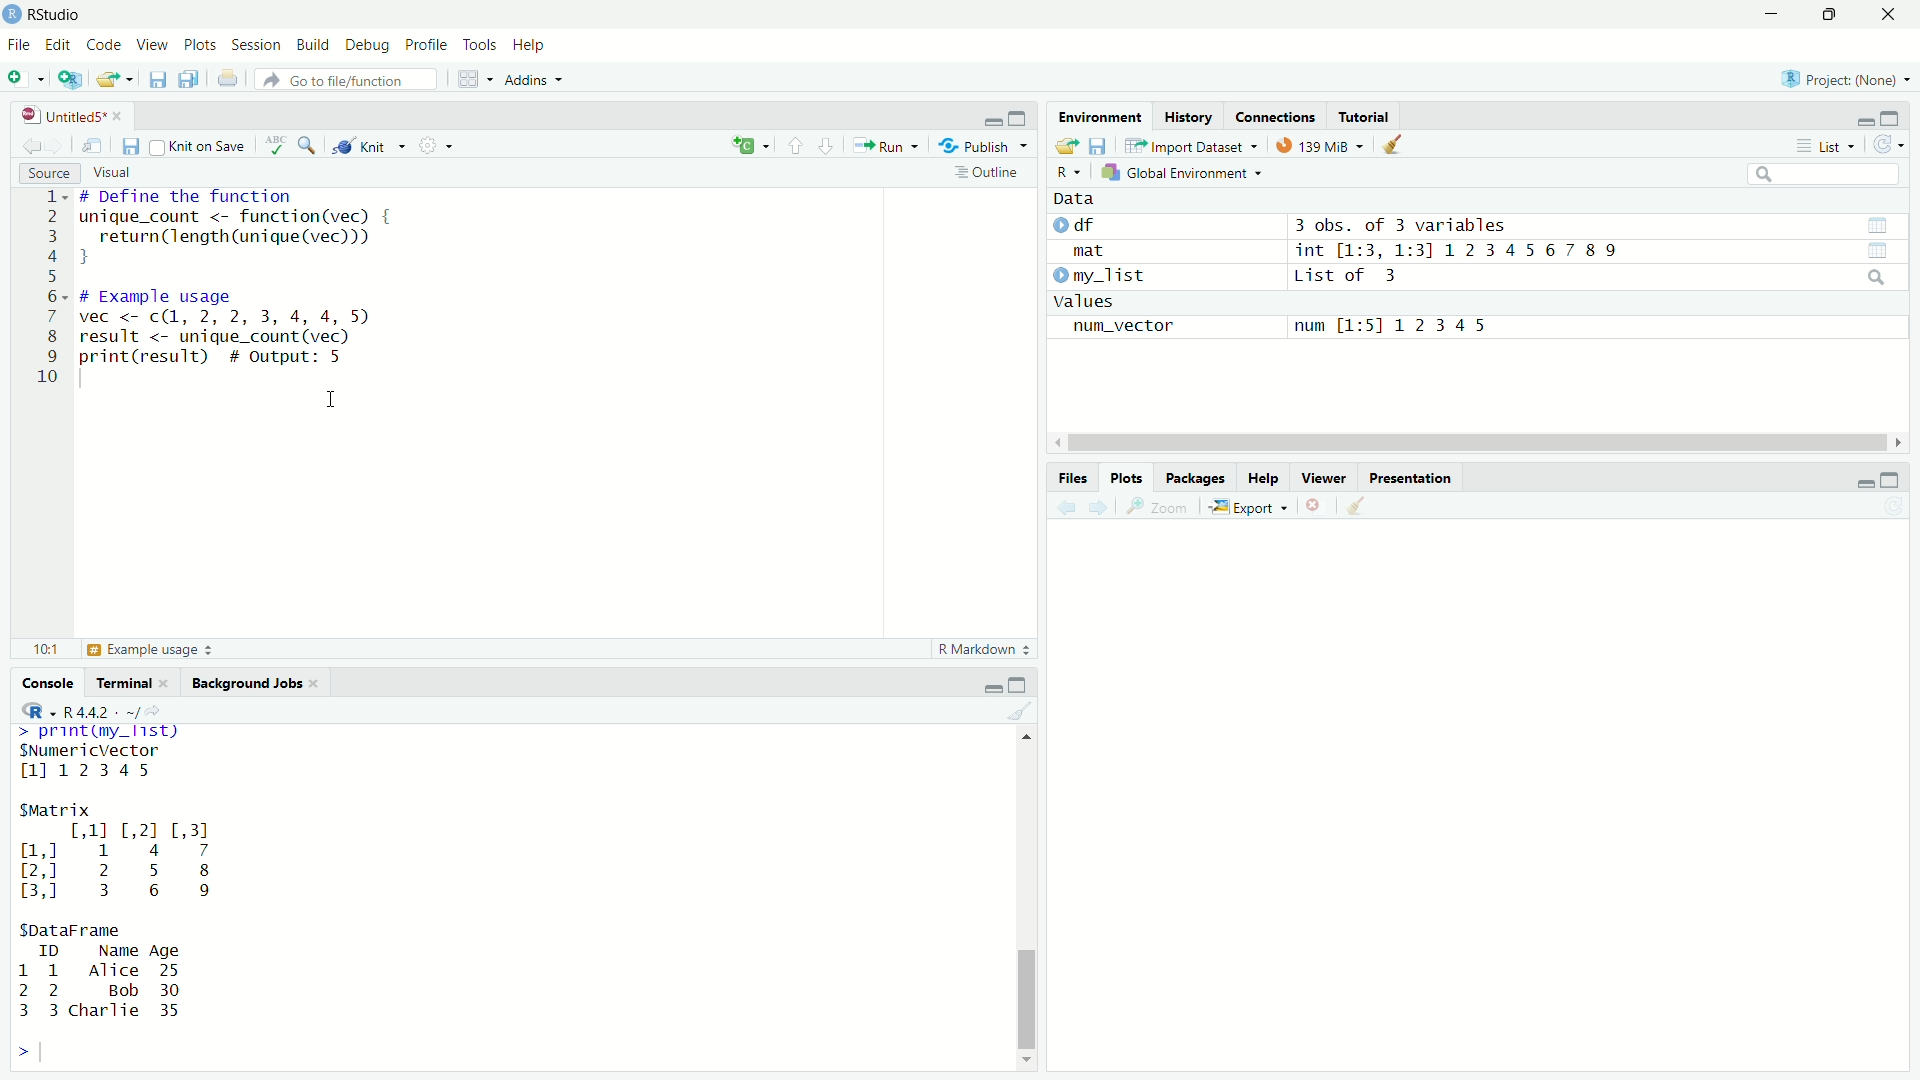 The height and width of the screenshot is (1080, 1920). What do you see at coordinates (1772, 15) in the screenshot?
I see `minimize` at bounding box center [1772, 15].